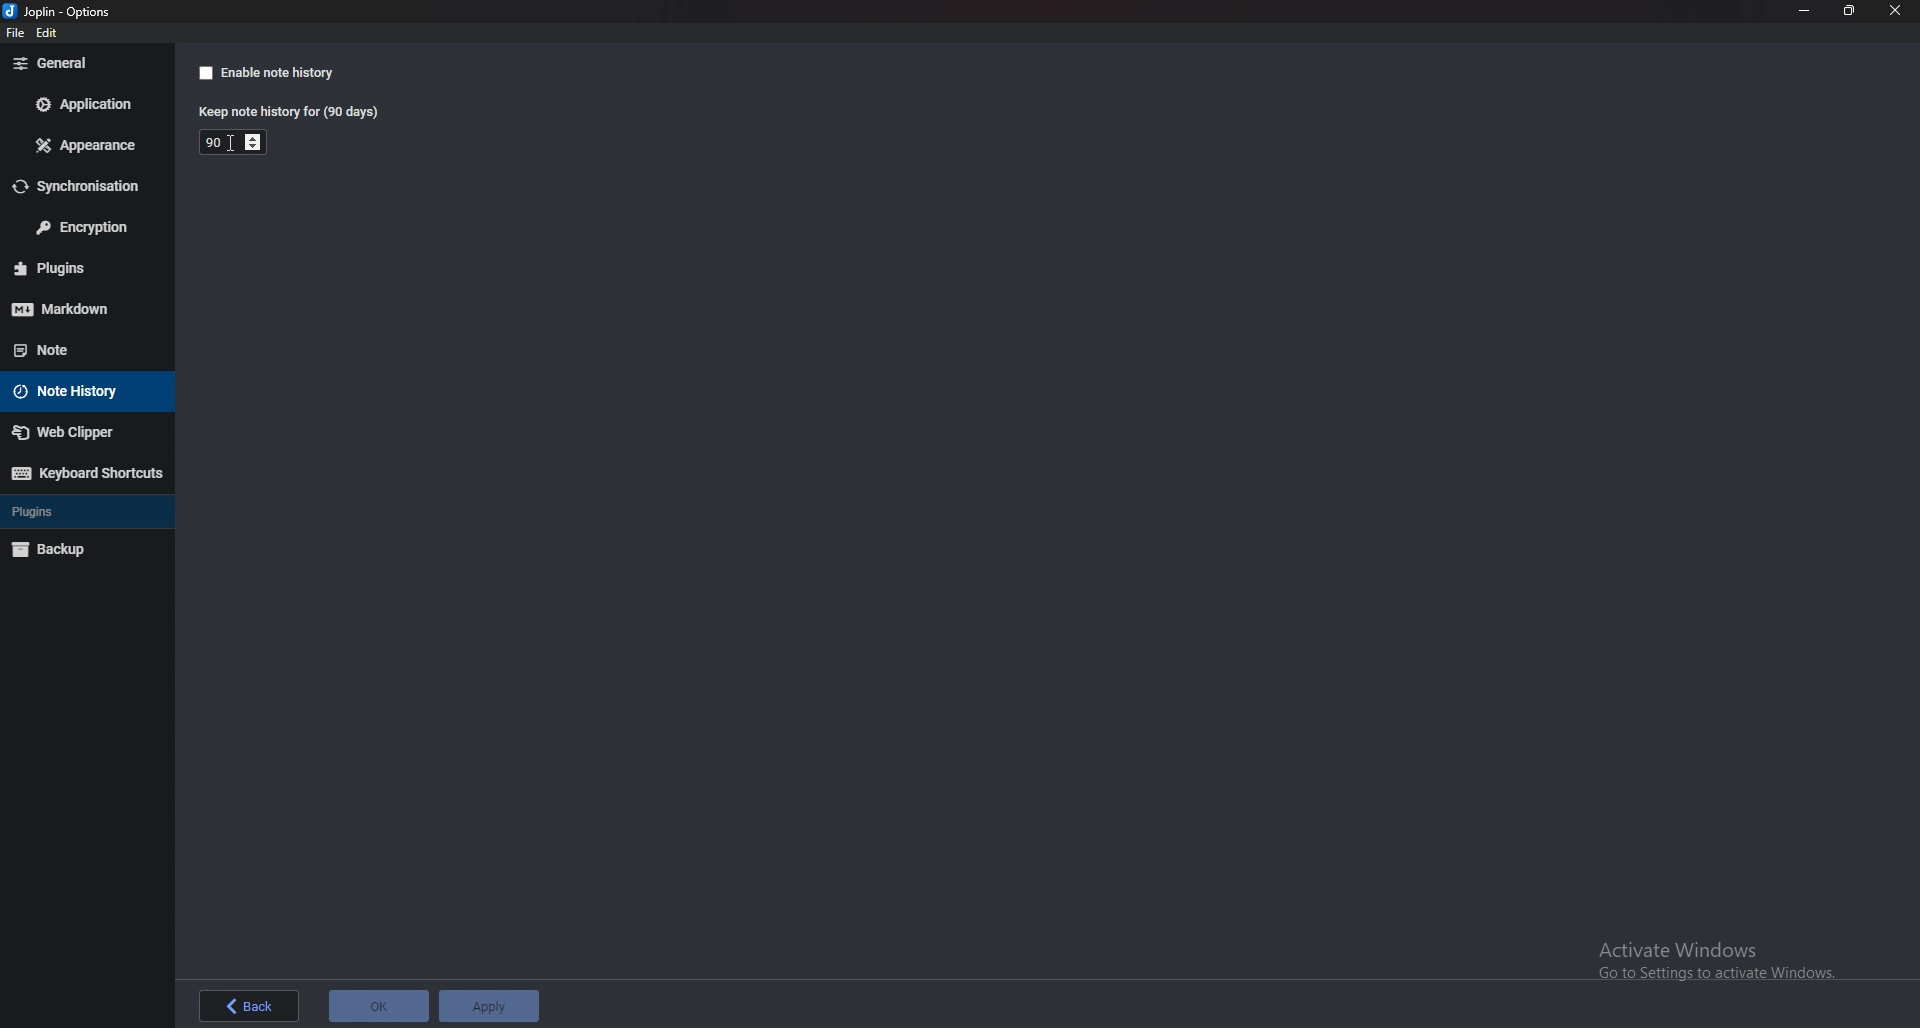  What do you see at coordinates (84, 226) in the screenshot?
I see `Encryption` at bounding box center [84, 226].